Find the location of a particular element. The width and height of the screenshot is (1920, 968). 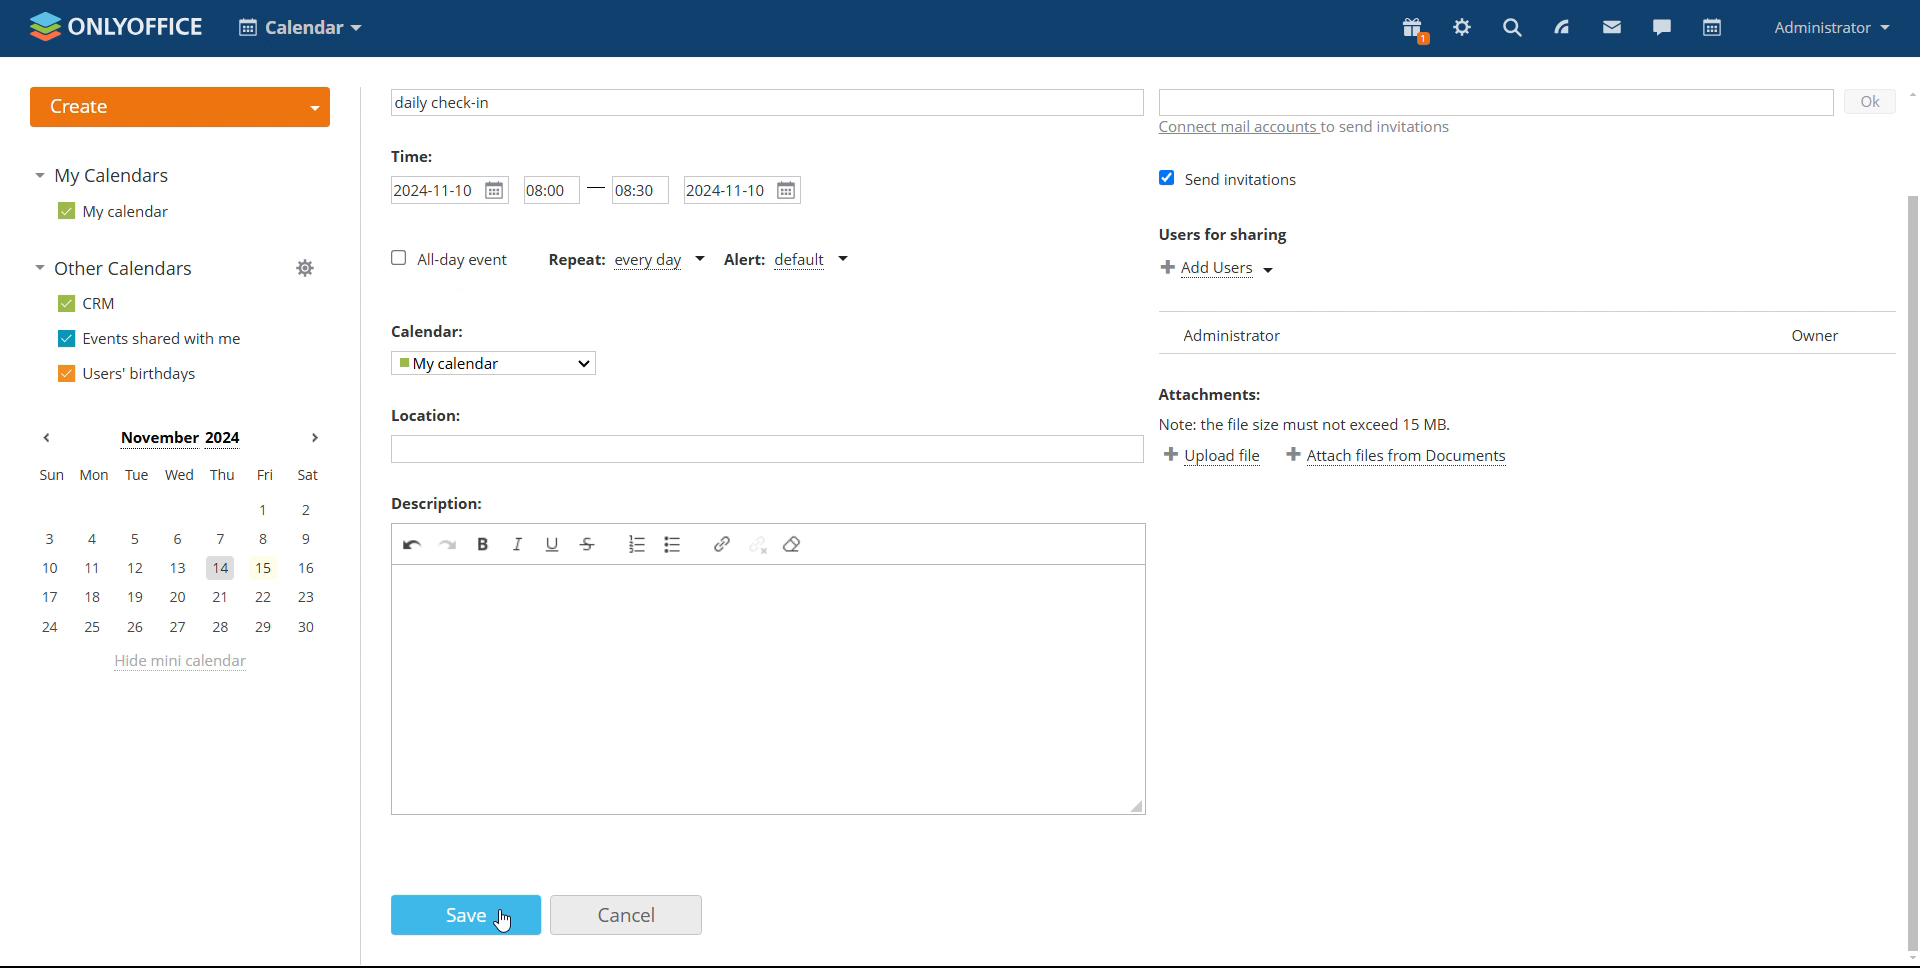

feed is located at coordinates (1562, 27).